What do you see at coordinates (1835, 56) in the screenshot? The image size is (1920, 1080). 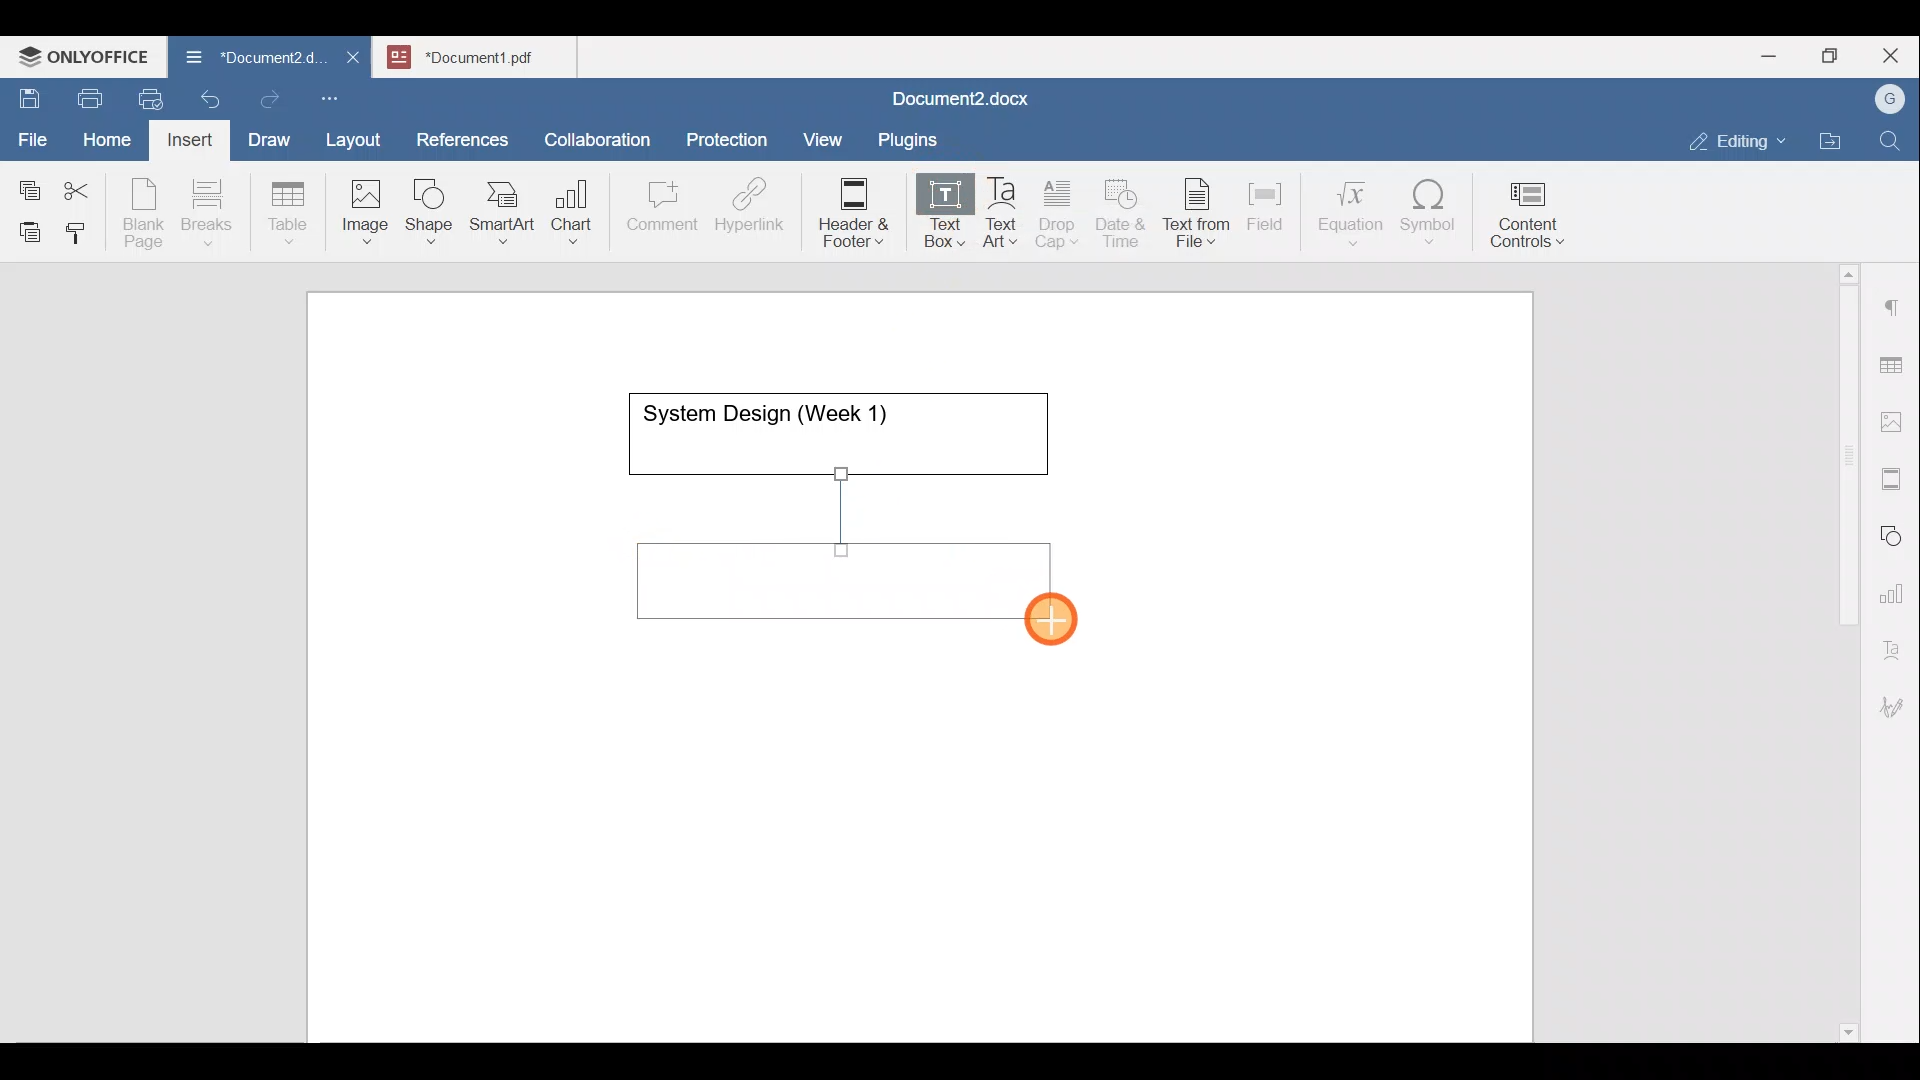 I see `Maximize` at bounding box center [1835, 56].